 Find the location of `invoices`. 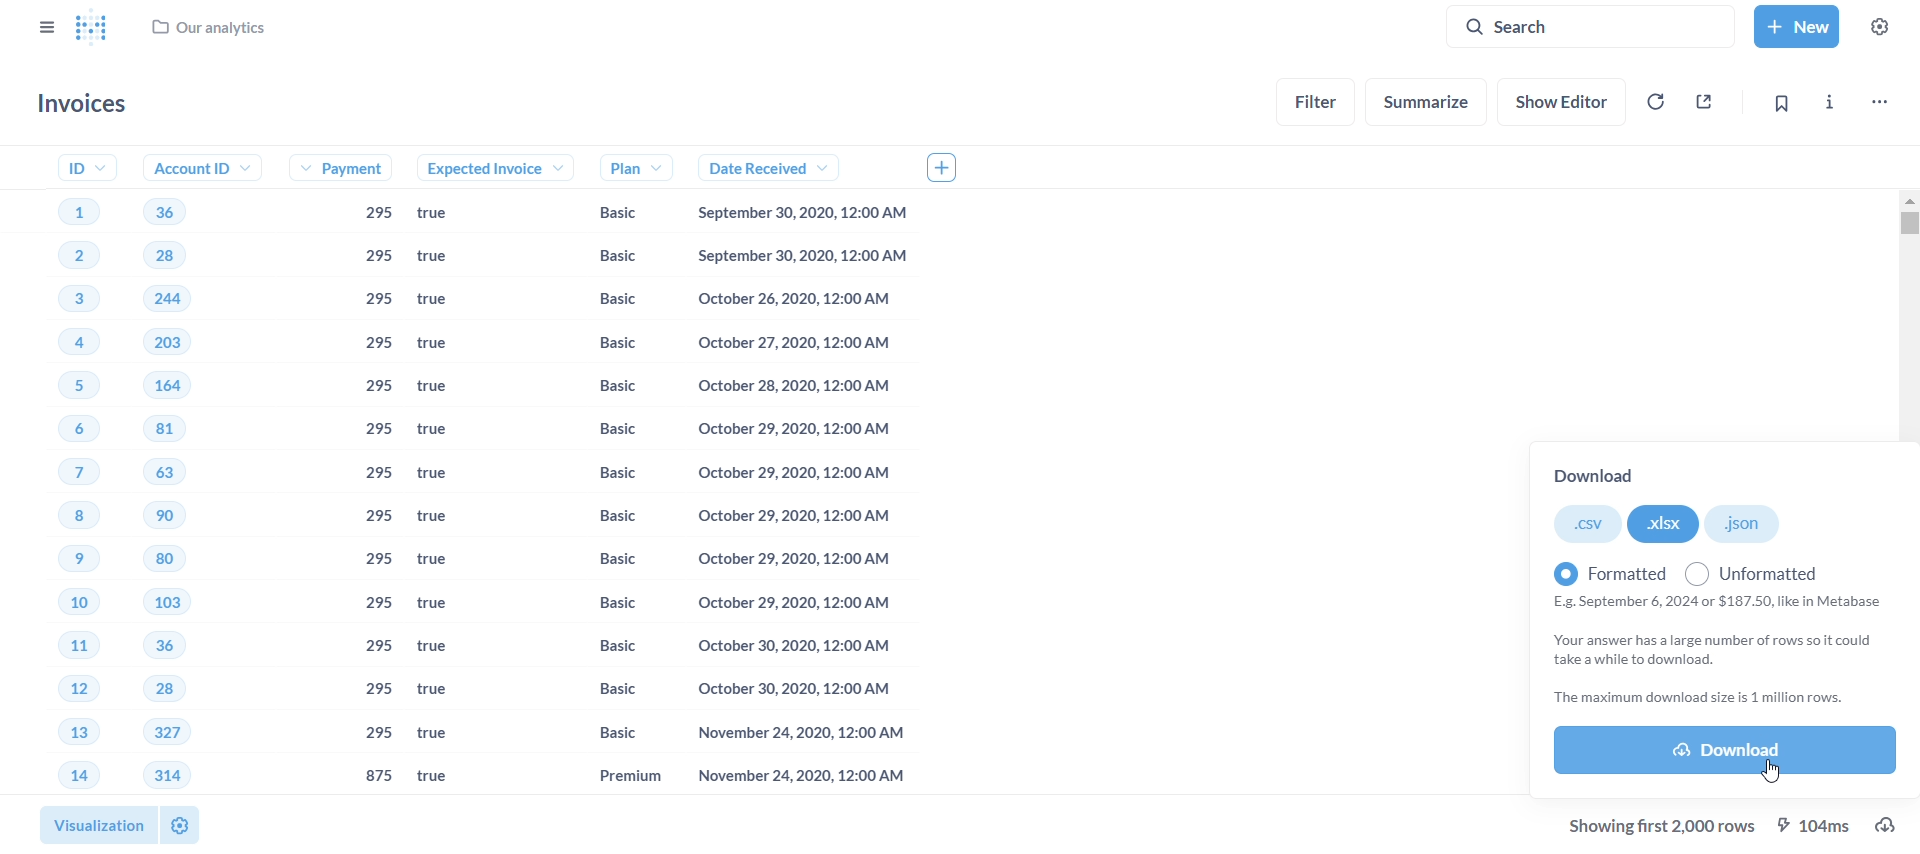

invoices is located at coordinates (87, 104).